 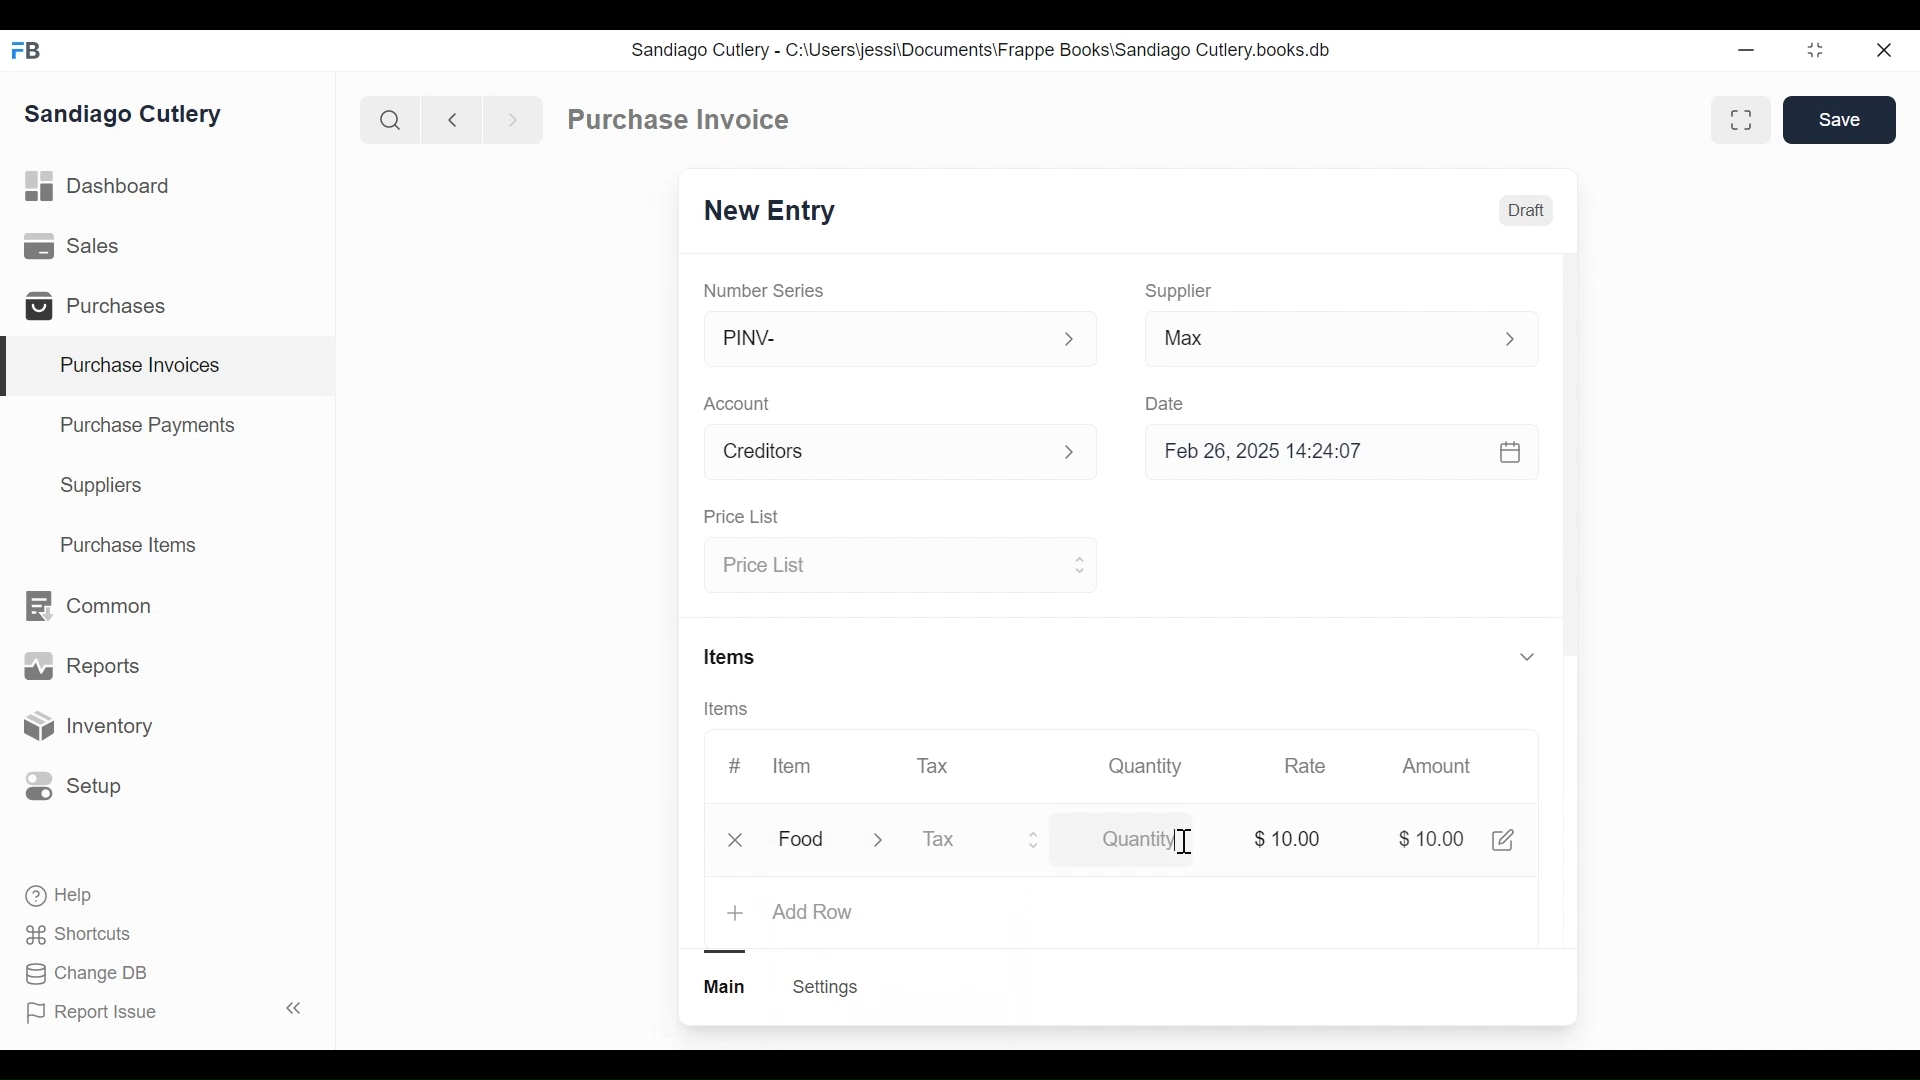 What do you see at coordinates (1570, 472) in the screenshot?
I see `Vertical Scroll bar` at bounding box center [1570, 472].